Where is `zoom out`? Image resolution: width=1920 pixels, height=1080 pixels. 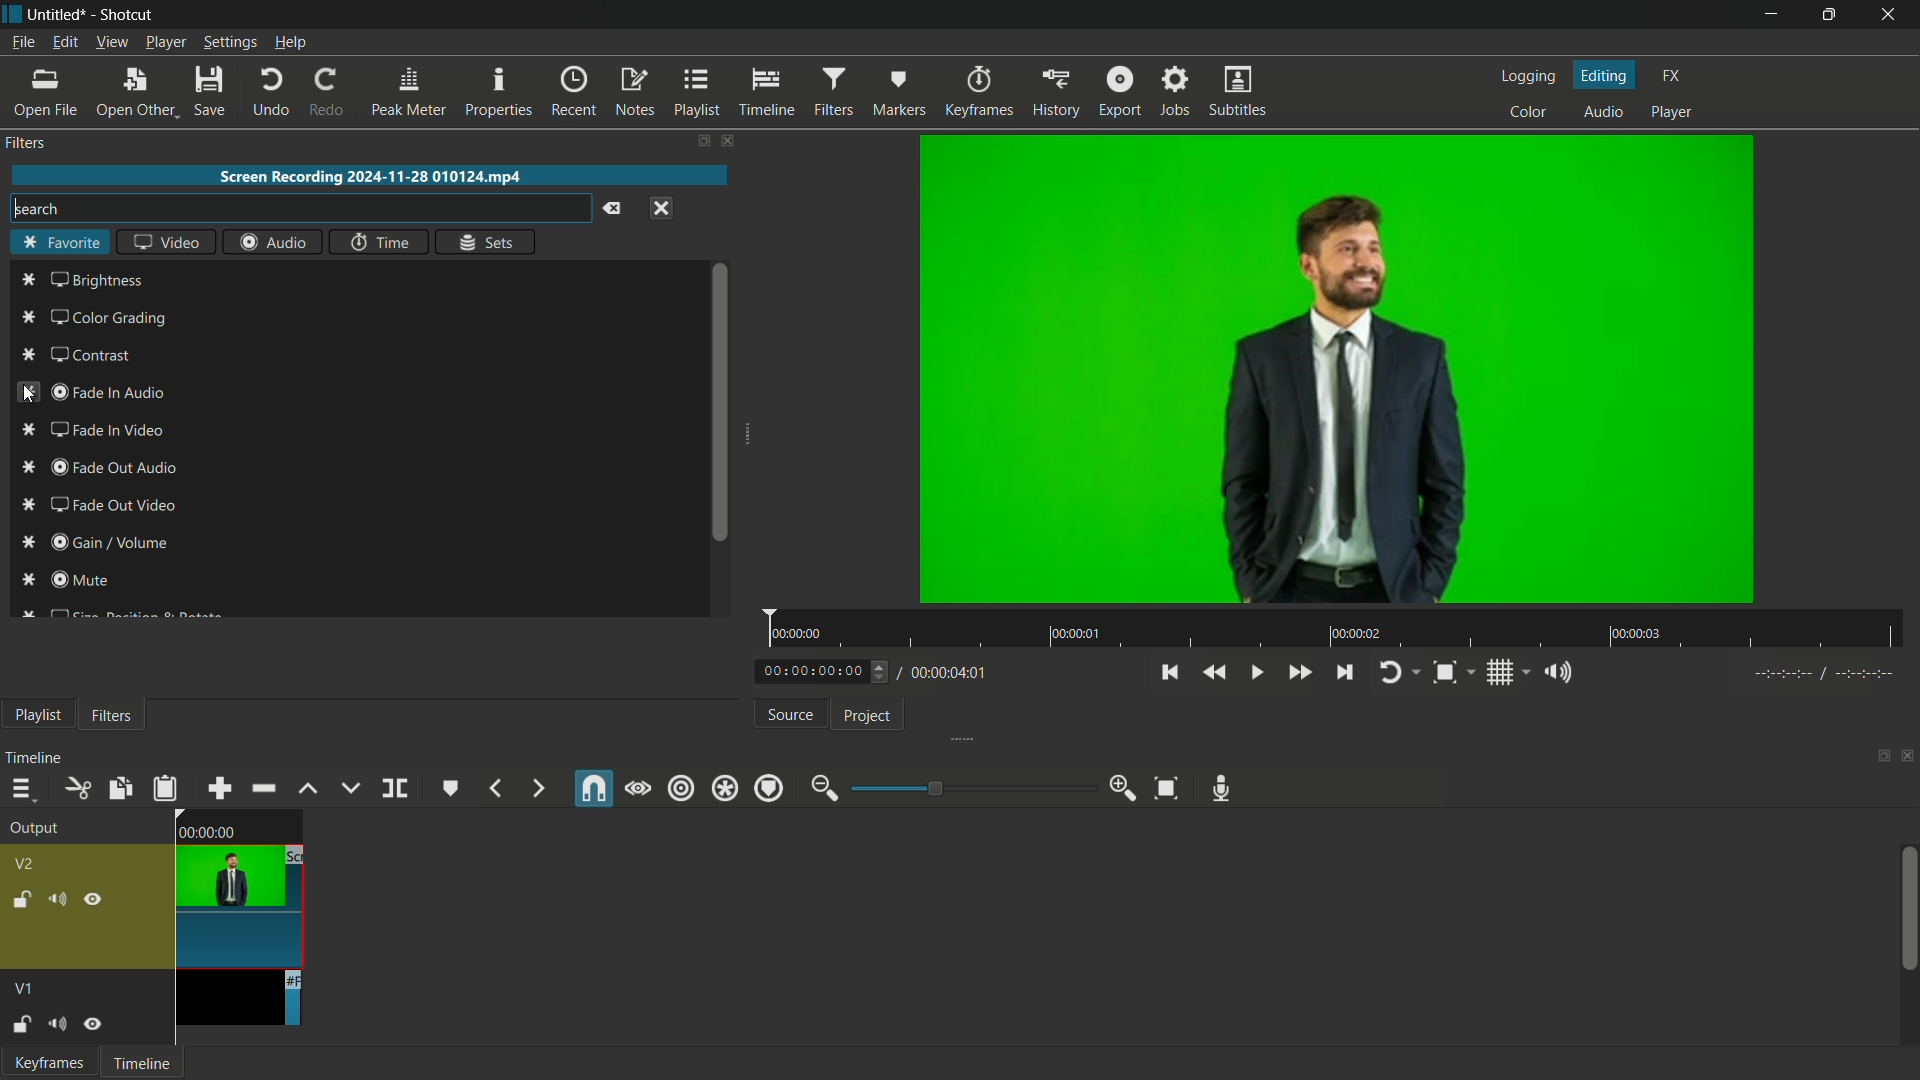
zoom out is located at coordinates (823, 788).